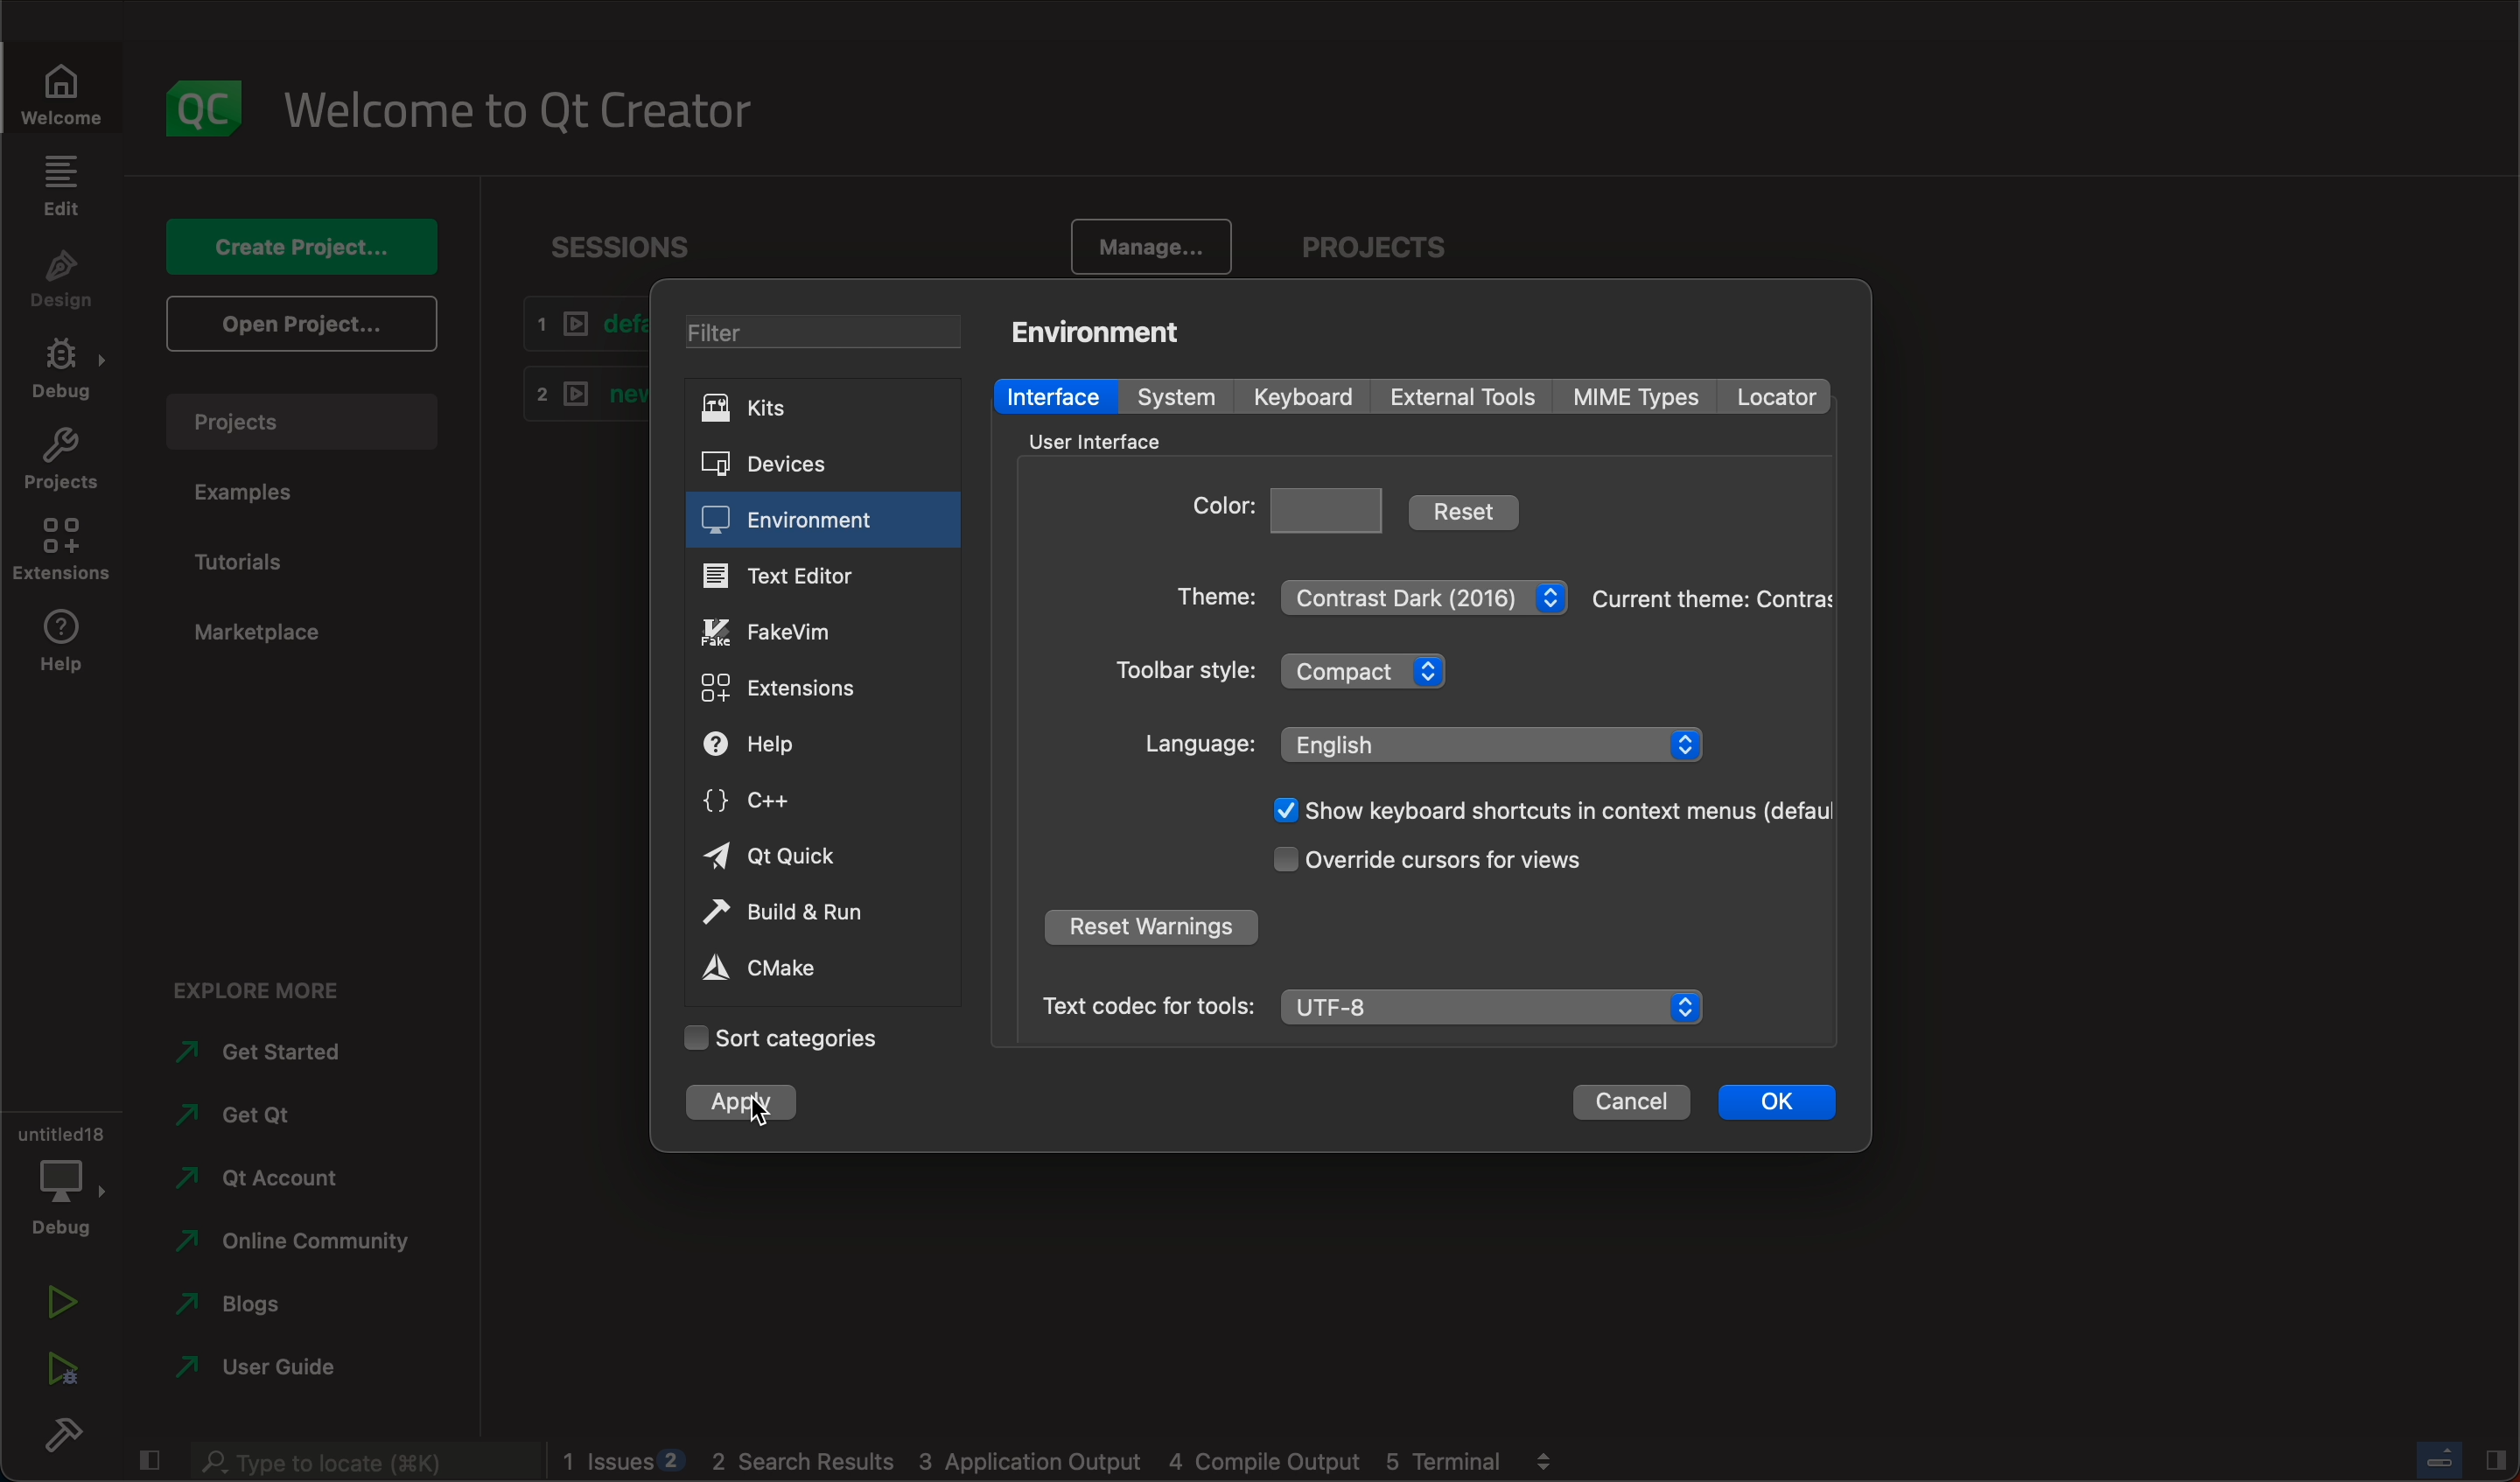 This screenshot has height=1482, width=2520. Describe the element at coordinates (253, 984) in the screenshot. I see `explore more` at that location.